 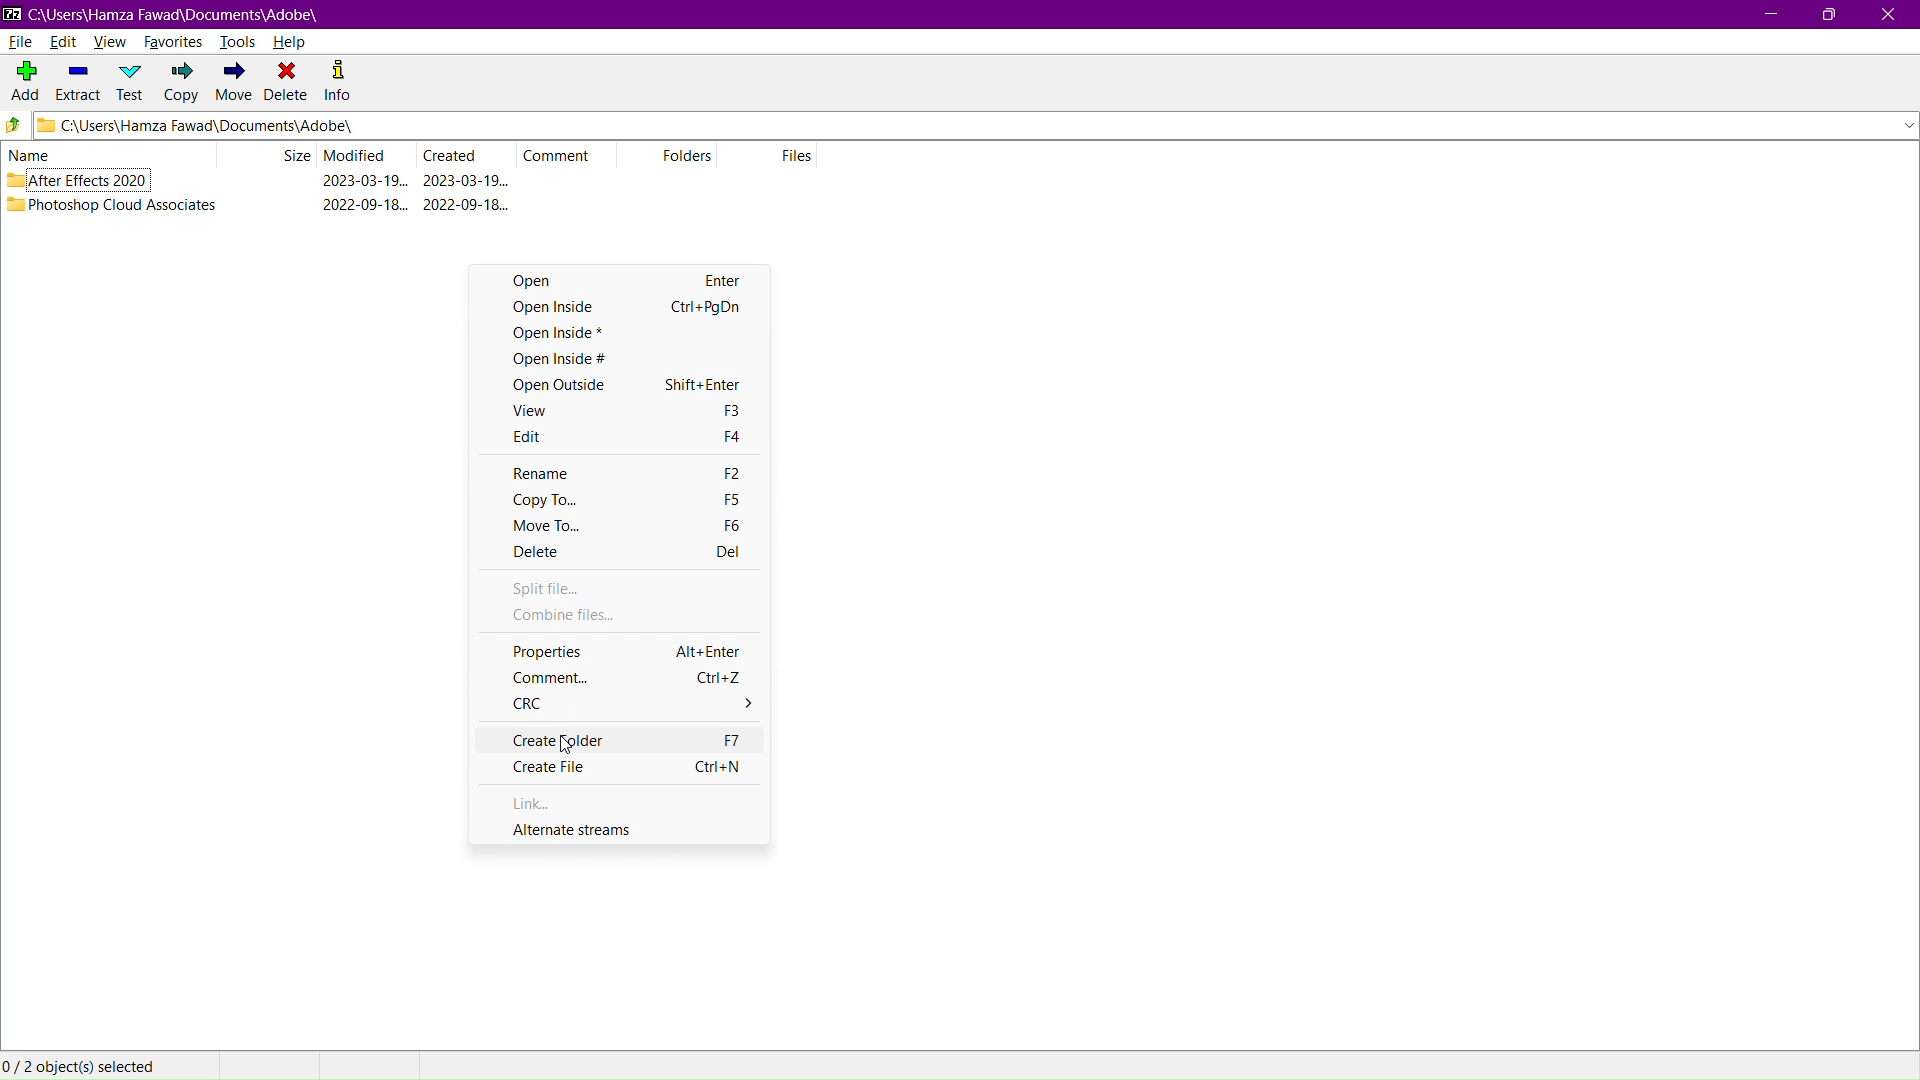 I want to click on Combine files, so click(x=620, y=619).